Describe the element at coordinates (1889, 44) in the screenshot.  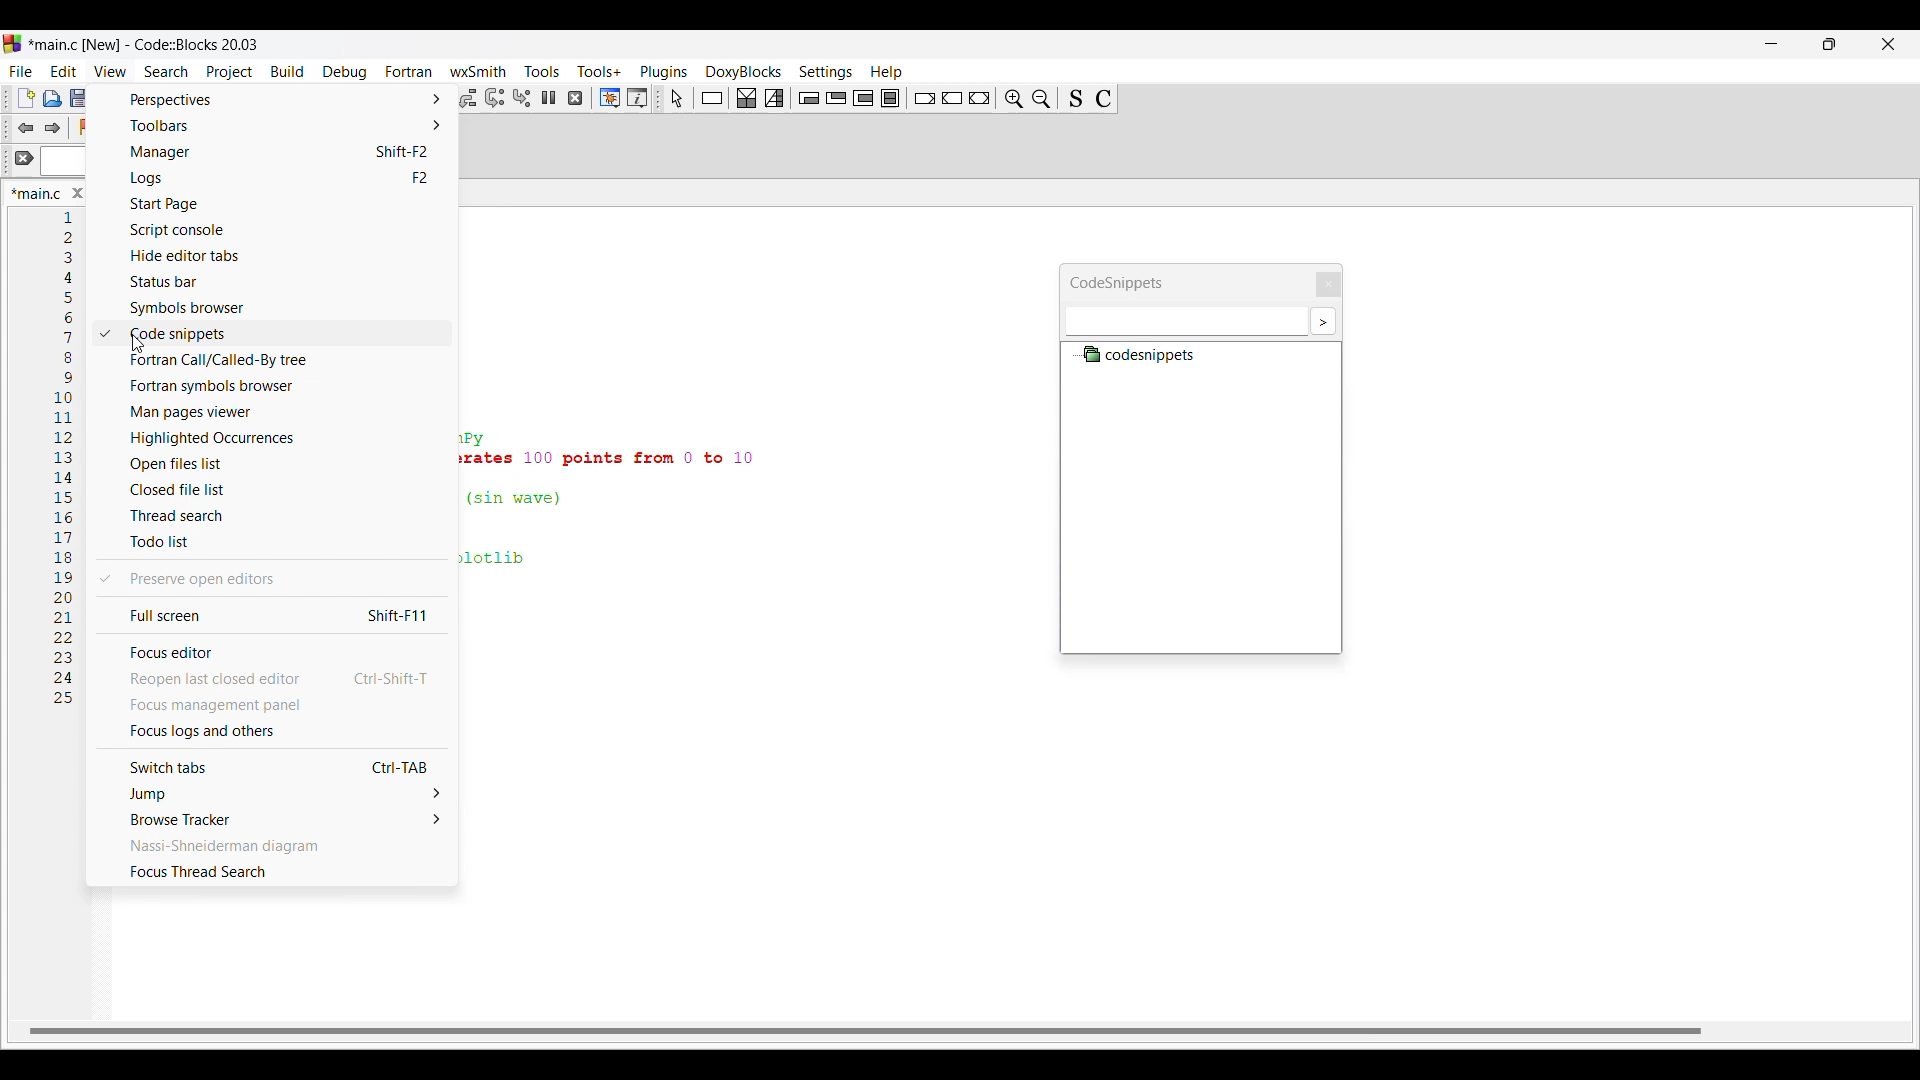
I see `Close interface` at that location.